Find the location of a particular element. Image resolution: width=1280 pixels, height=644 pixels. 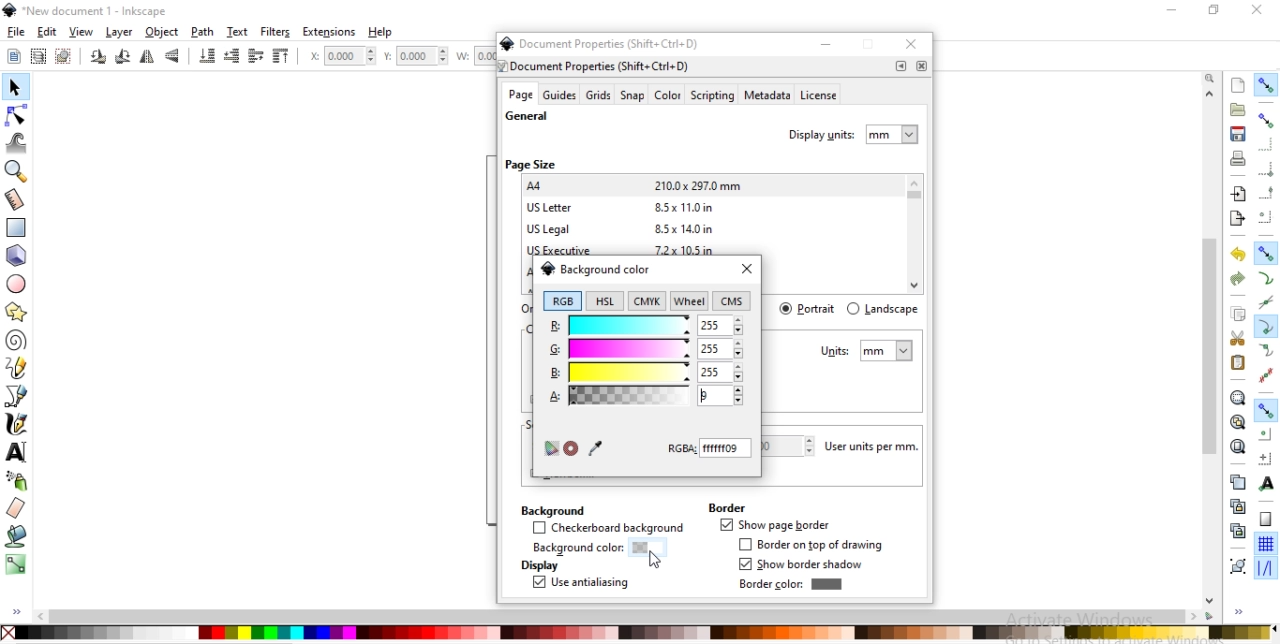

license is located at coordinates (820, 97).